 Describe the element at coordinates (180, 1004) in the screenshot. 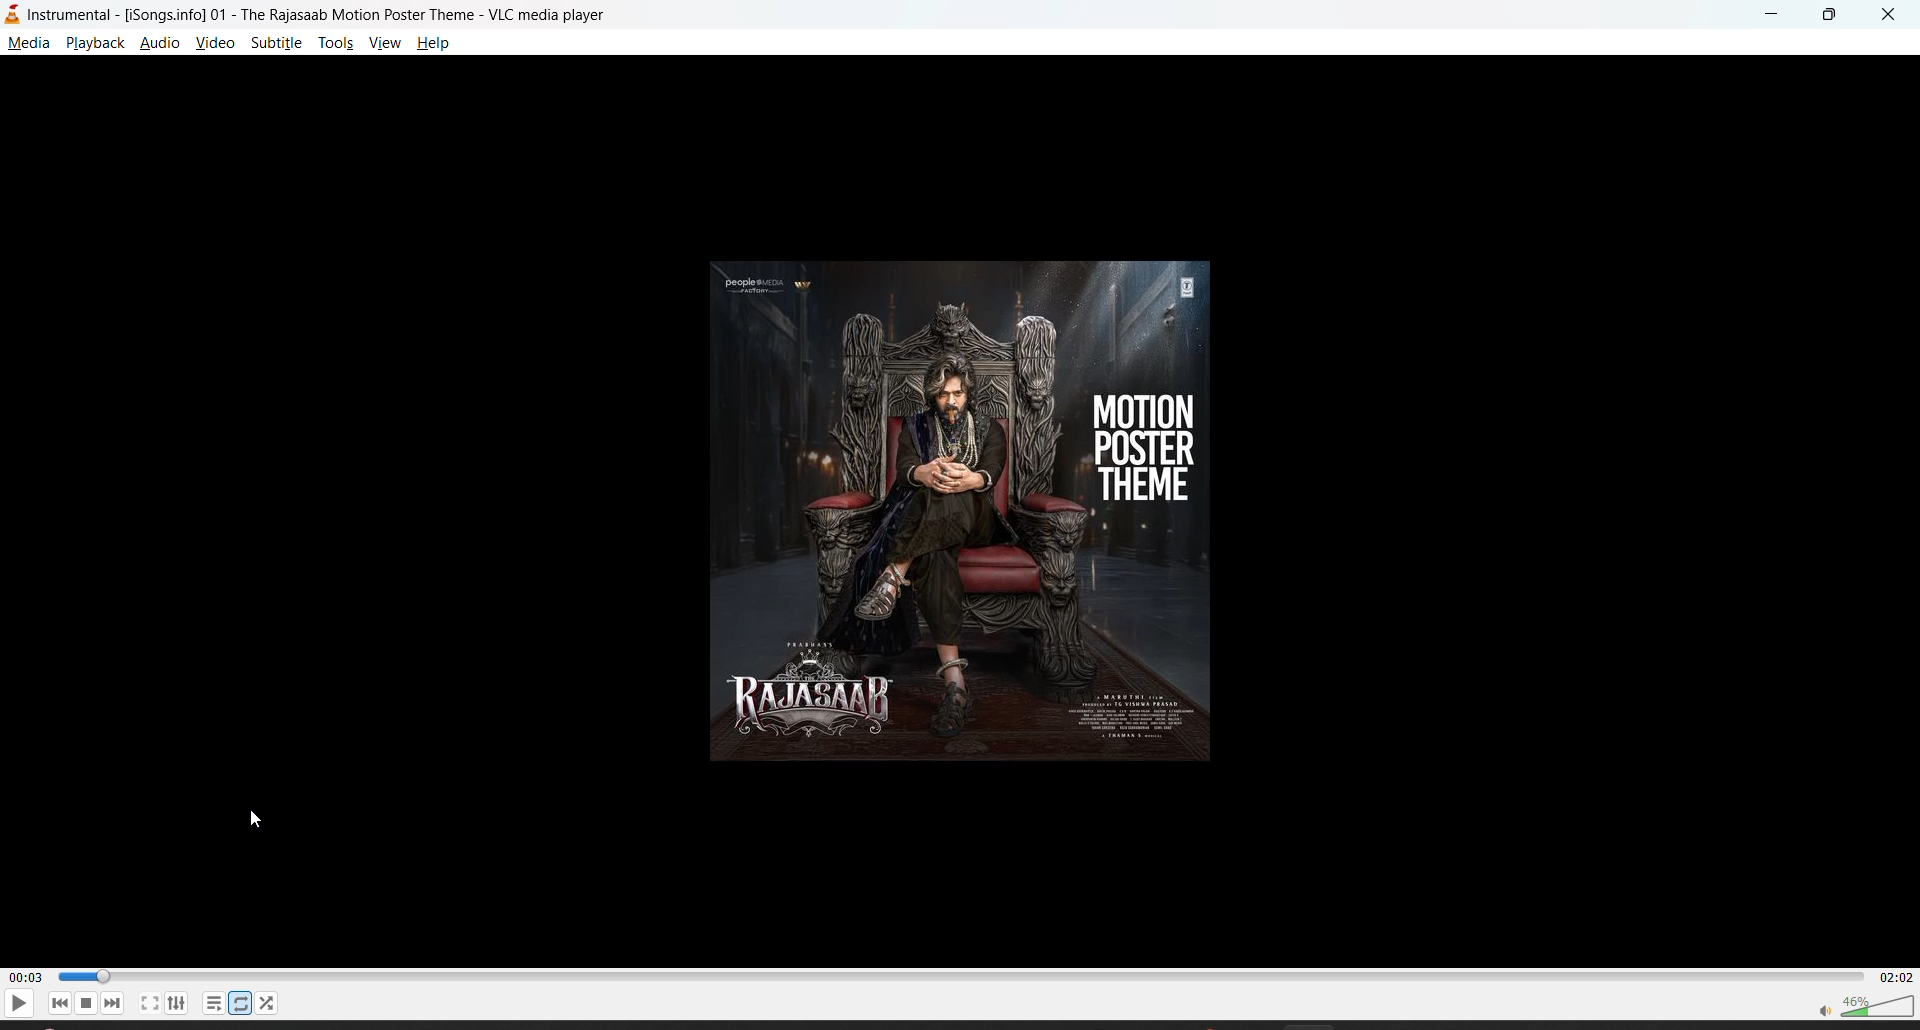

I see `settings` at that location.